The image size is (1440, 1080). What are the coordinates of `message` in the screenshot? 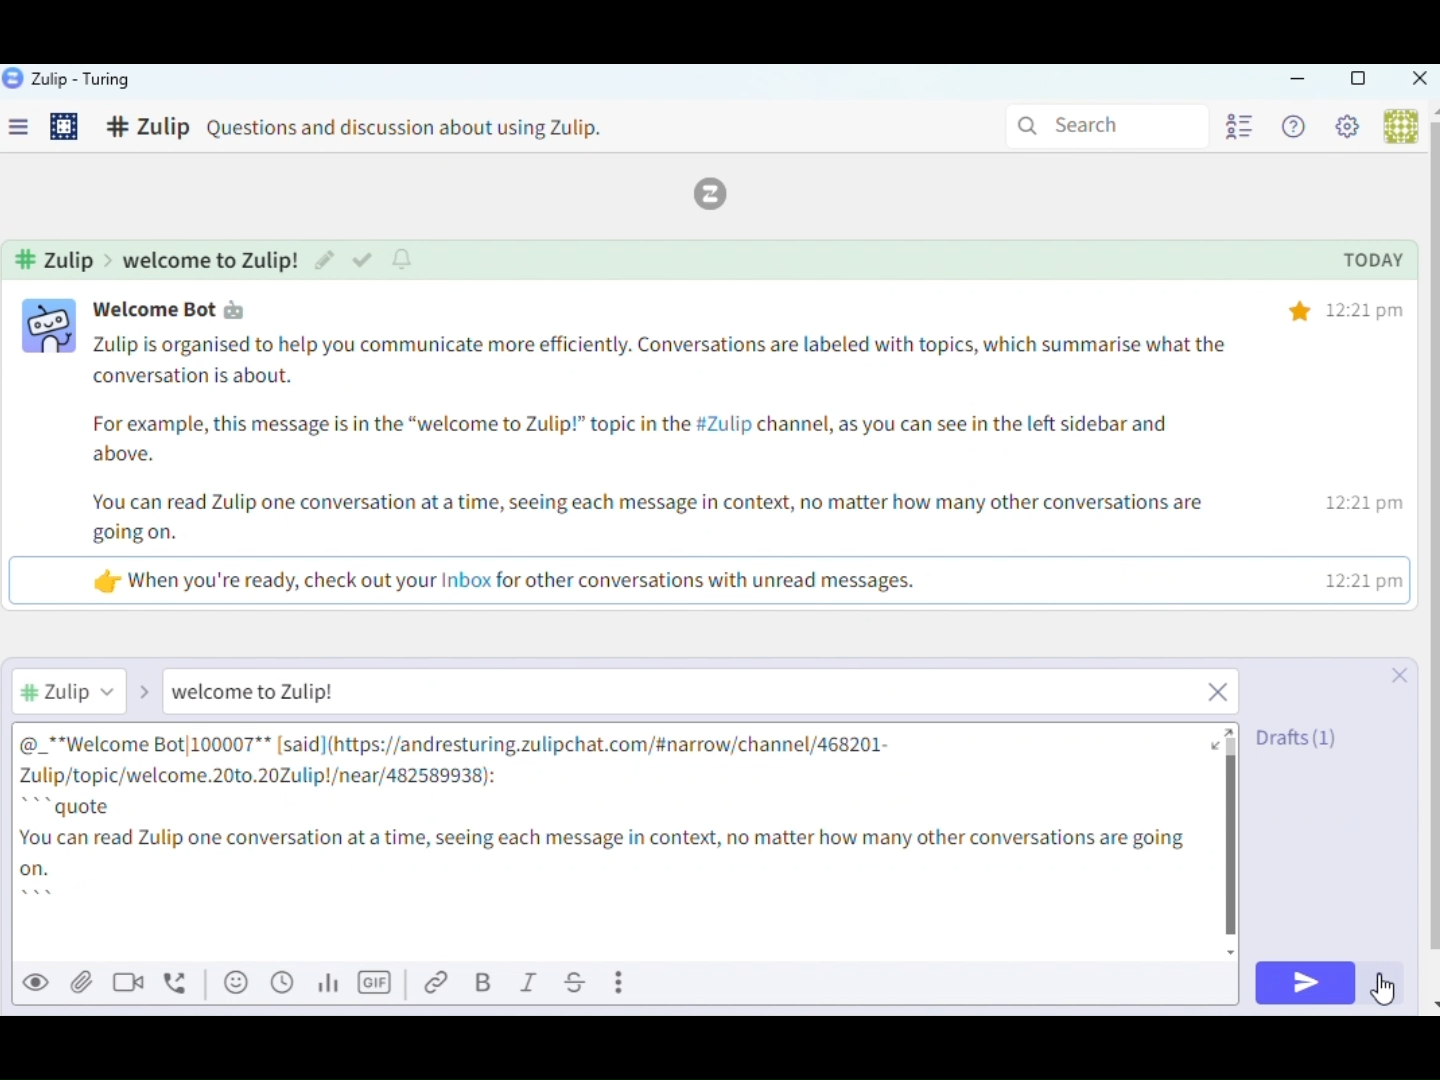 It's located at (666, 468).